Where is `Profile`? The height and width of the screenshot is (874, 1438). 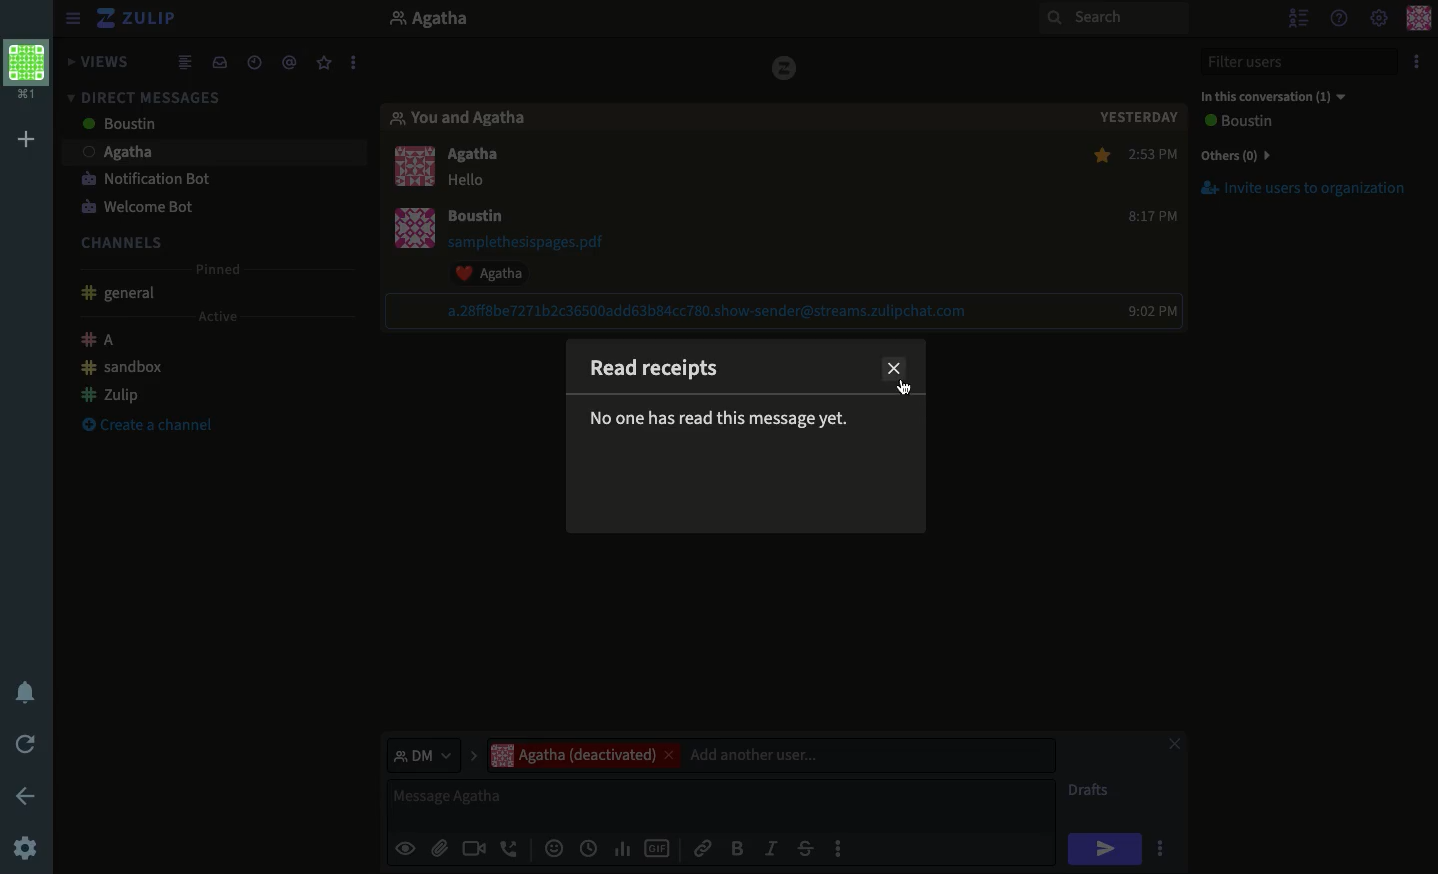
Profile is located at coordinates (1421, 17).